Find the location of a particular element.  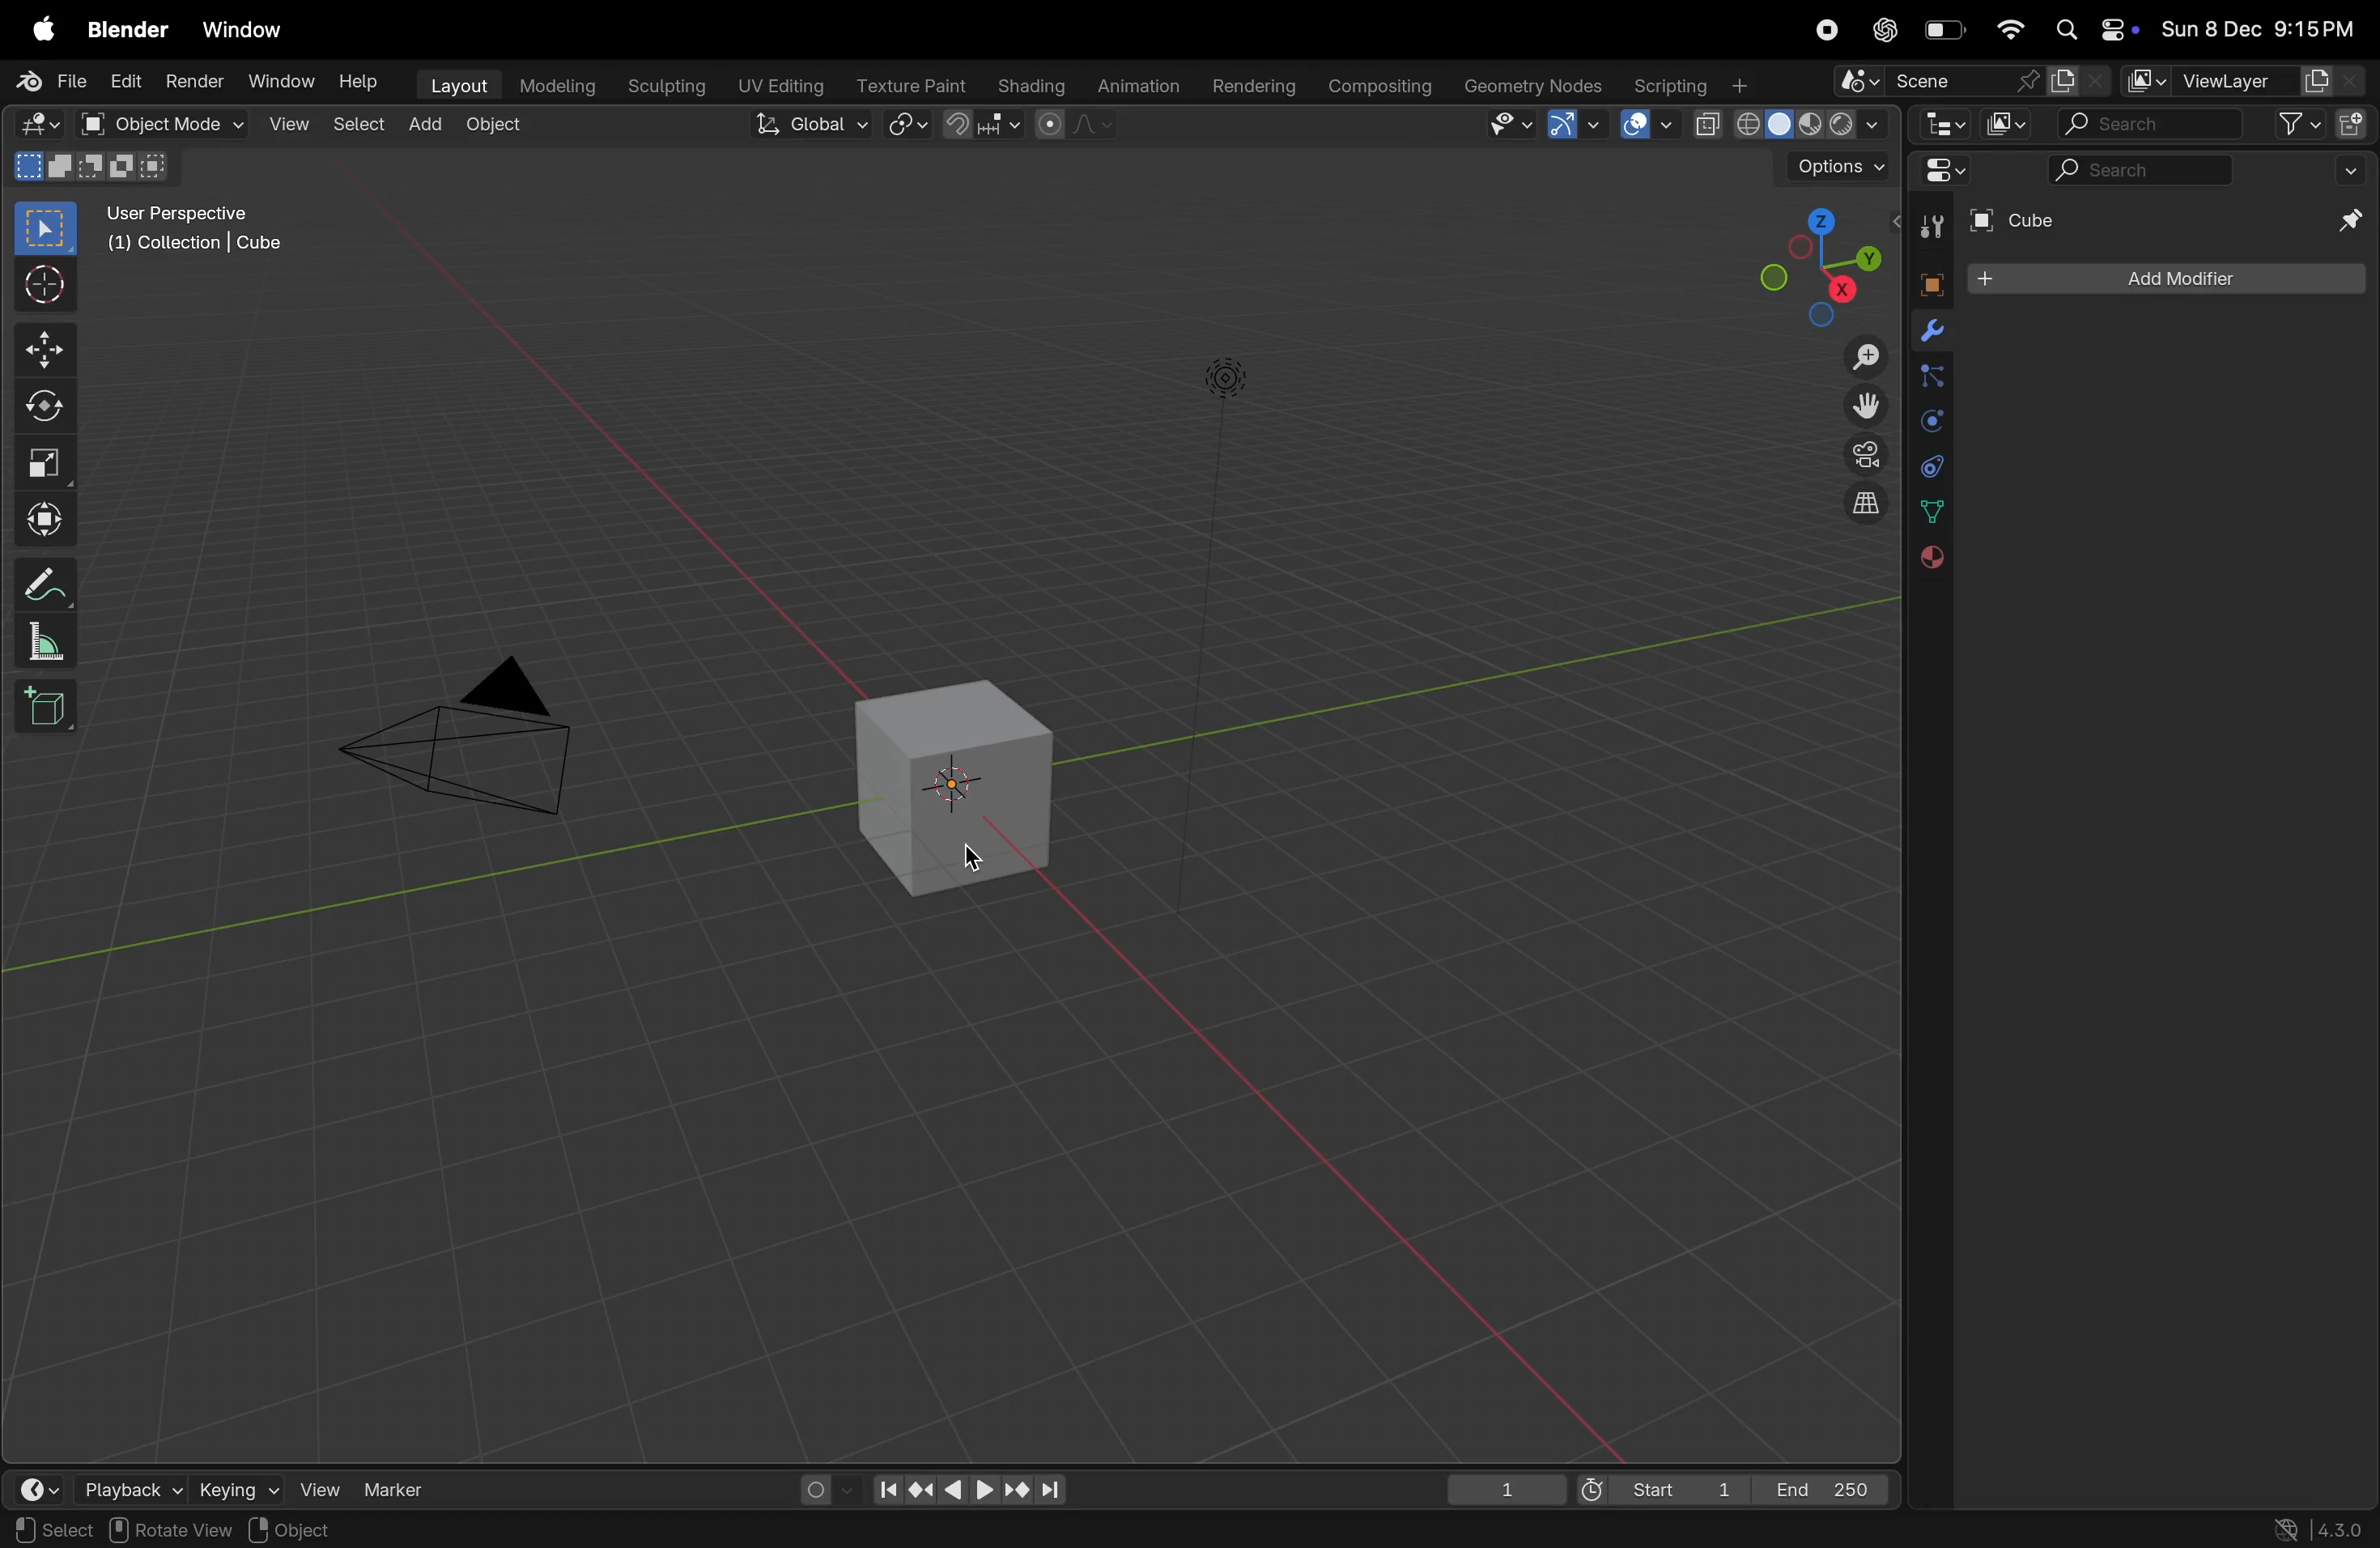

scripting is located at coordinates (1687, 86).